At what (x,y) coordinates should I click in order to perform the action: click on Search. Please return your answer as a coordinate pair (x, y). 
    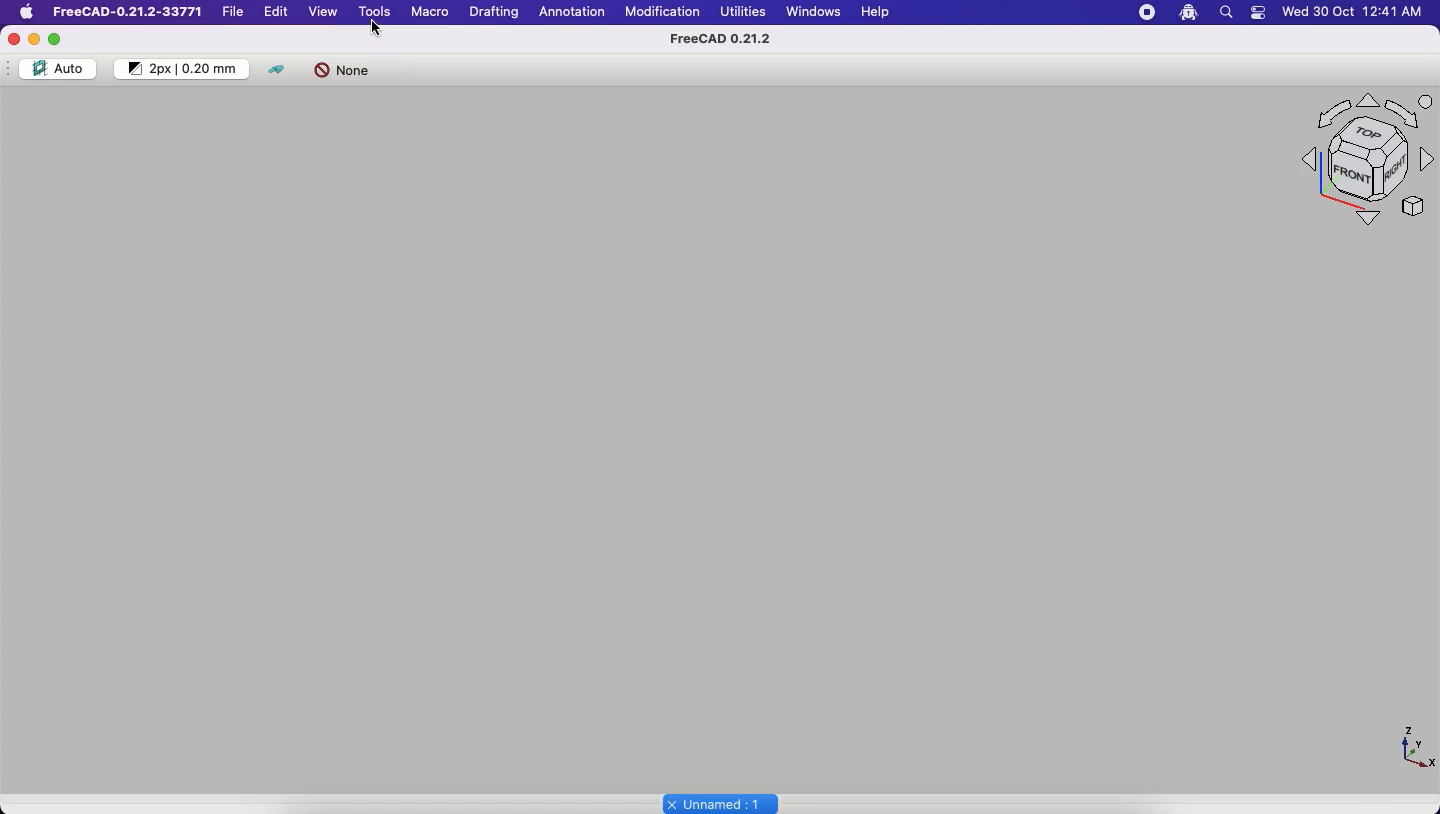
    Looking at the image, I should click on (1227, 13).